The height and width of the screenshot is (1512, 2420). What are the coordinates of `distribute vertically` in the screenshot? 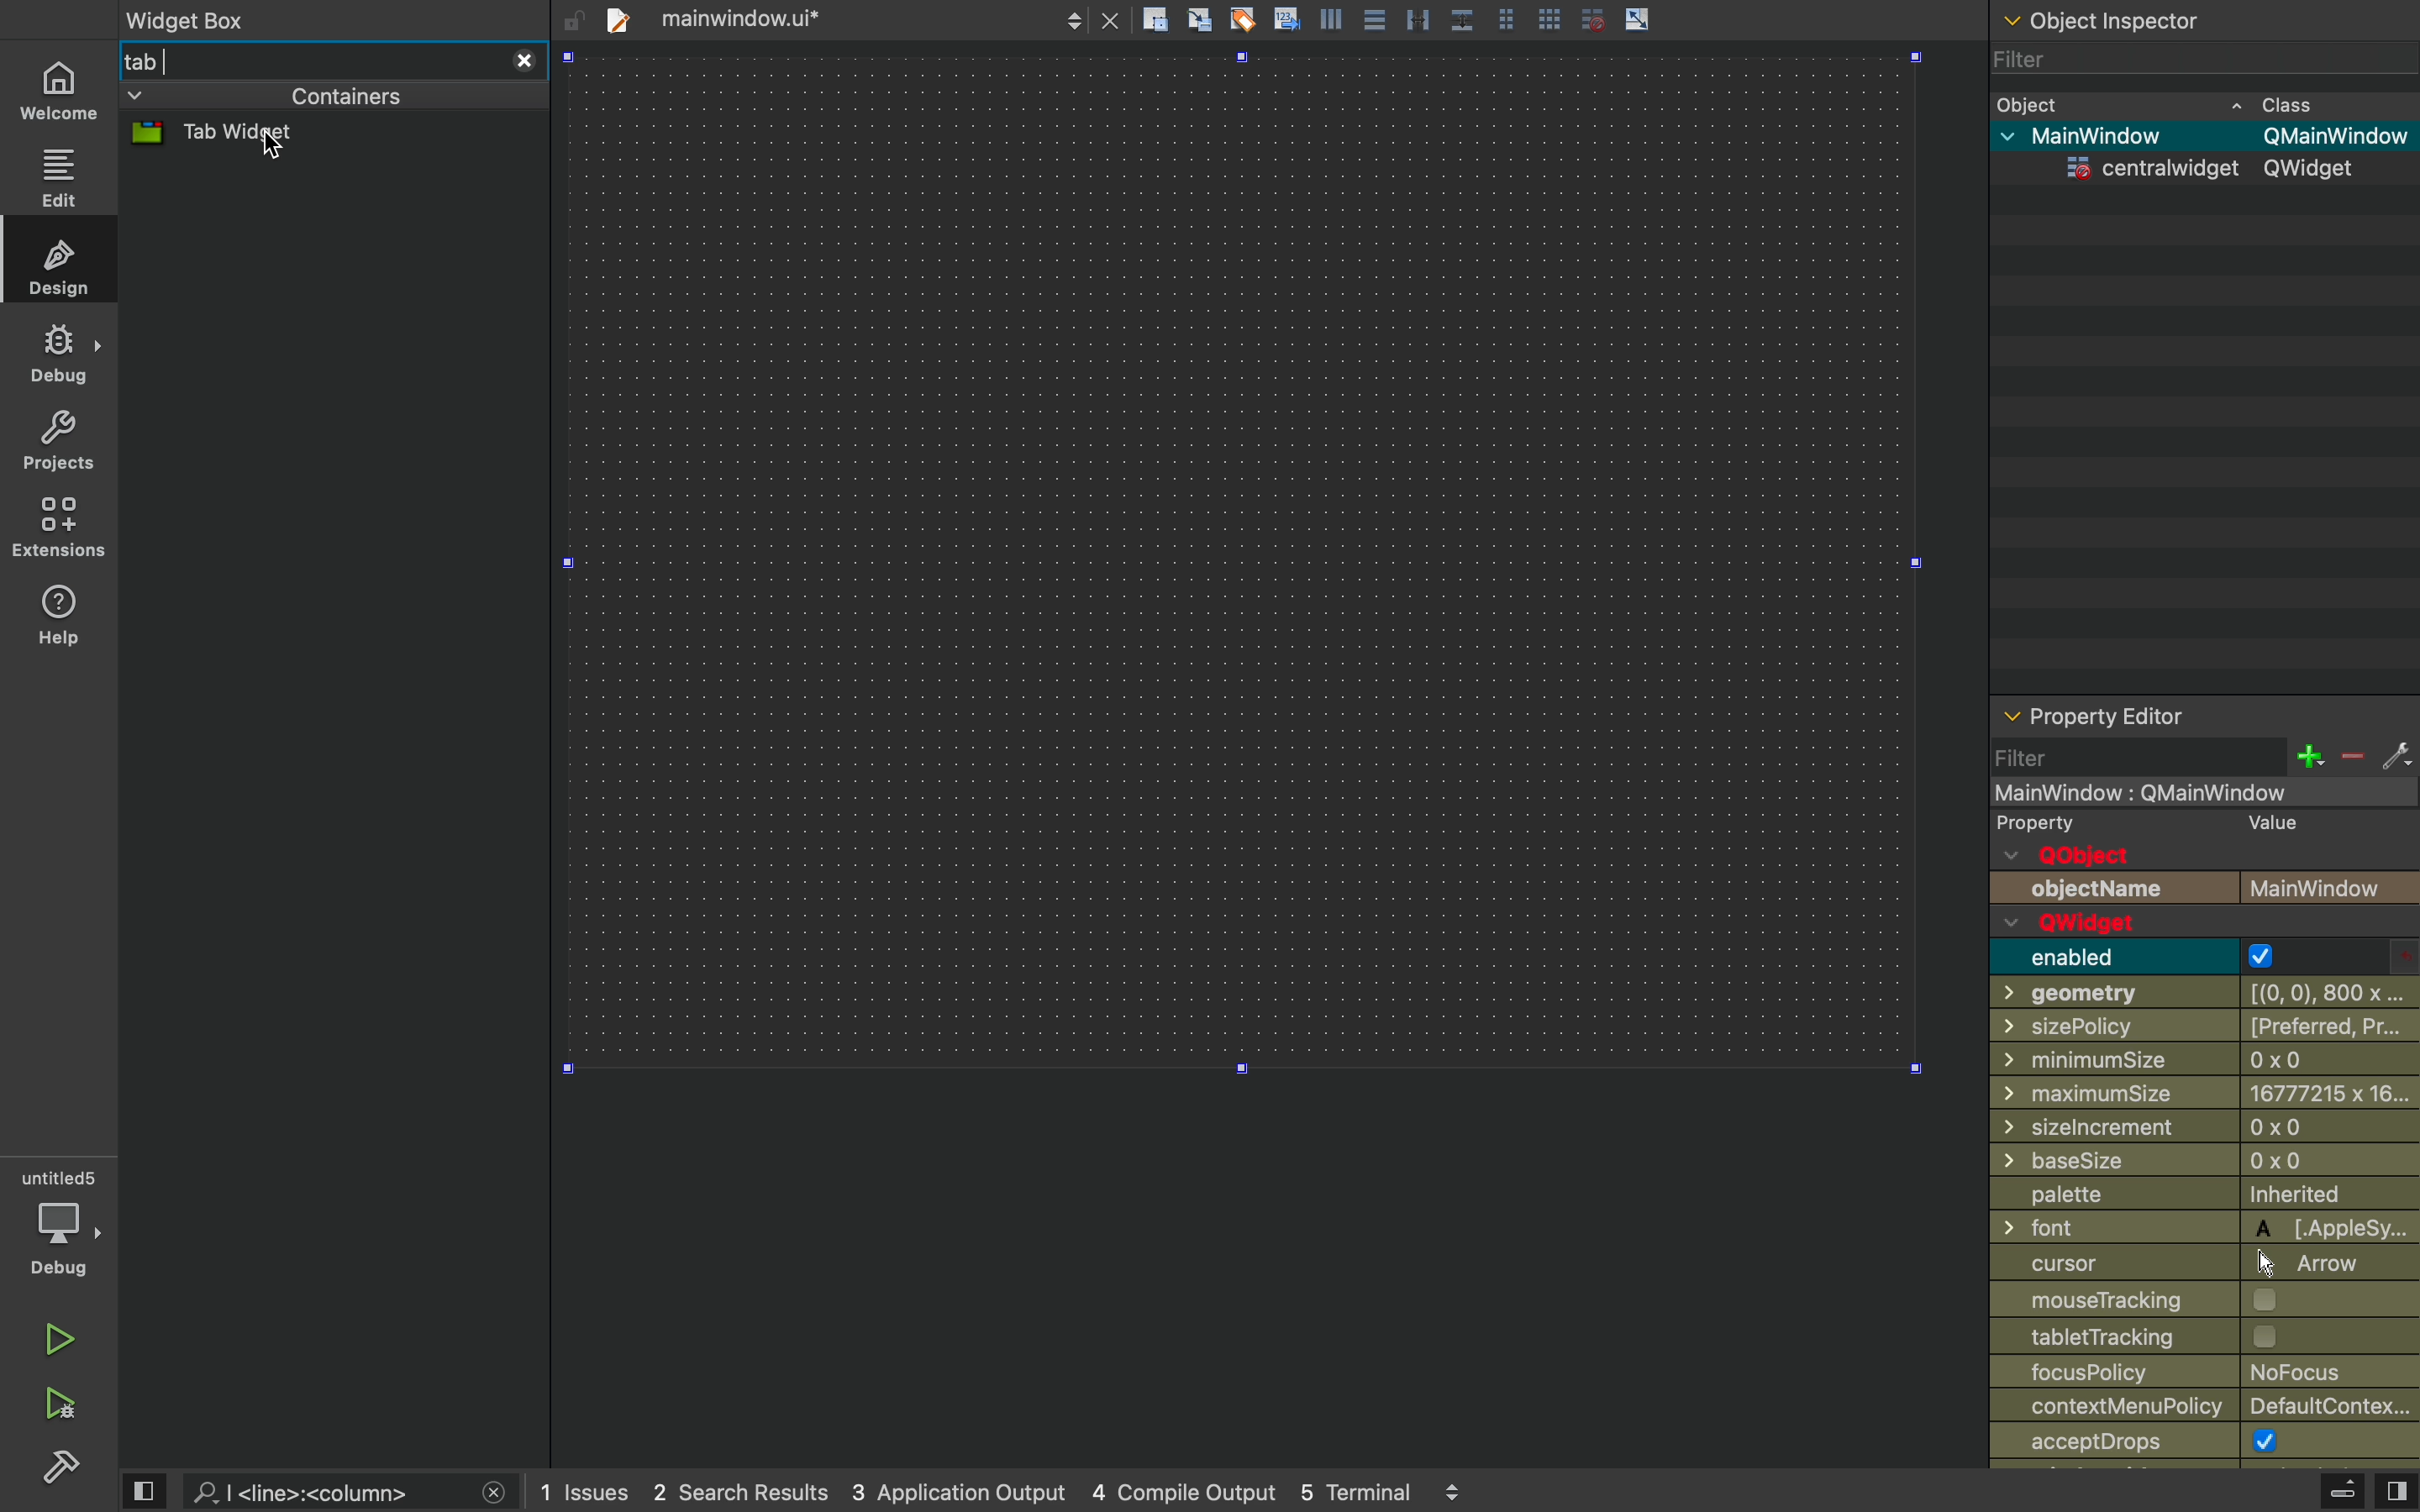 It's located at (1465, 19).